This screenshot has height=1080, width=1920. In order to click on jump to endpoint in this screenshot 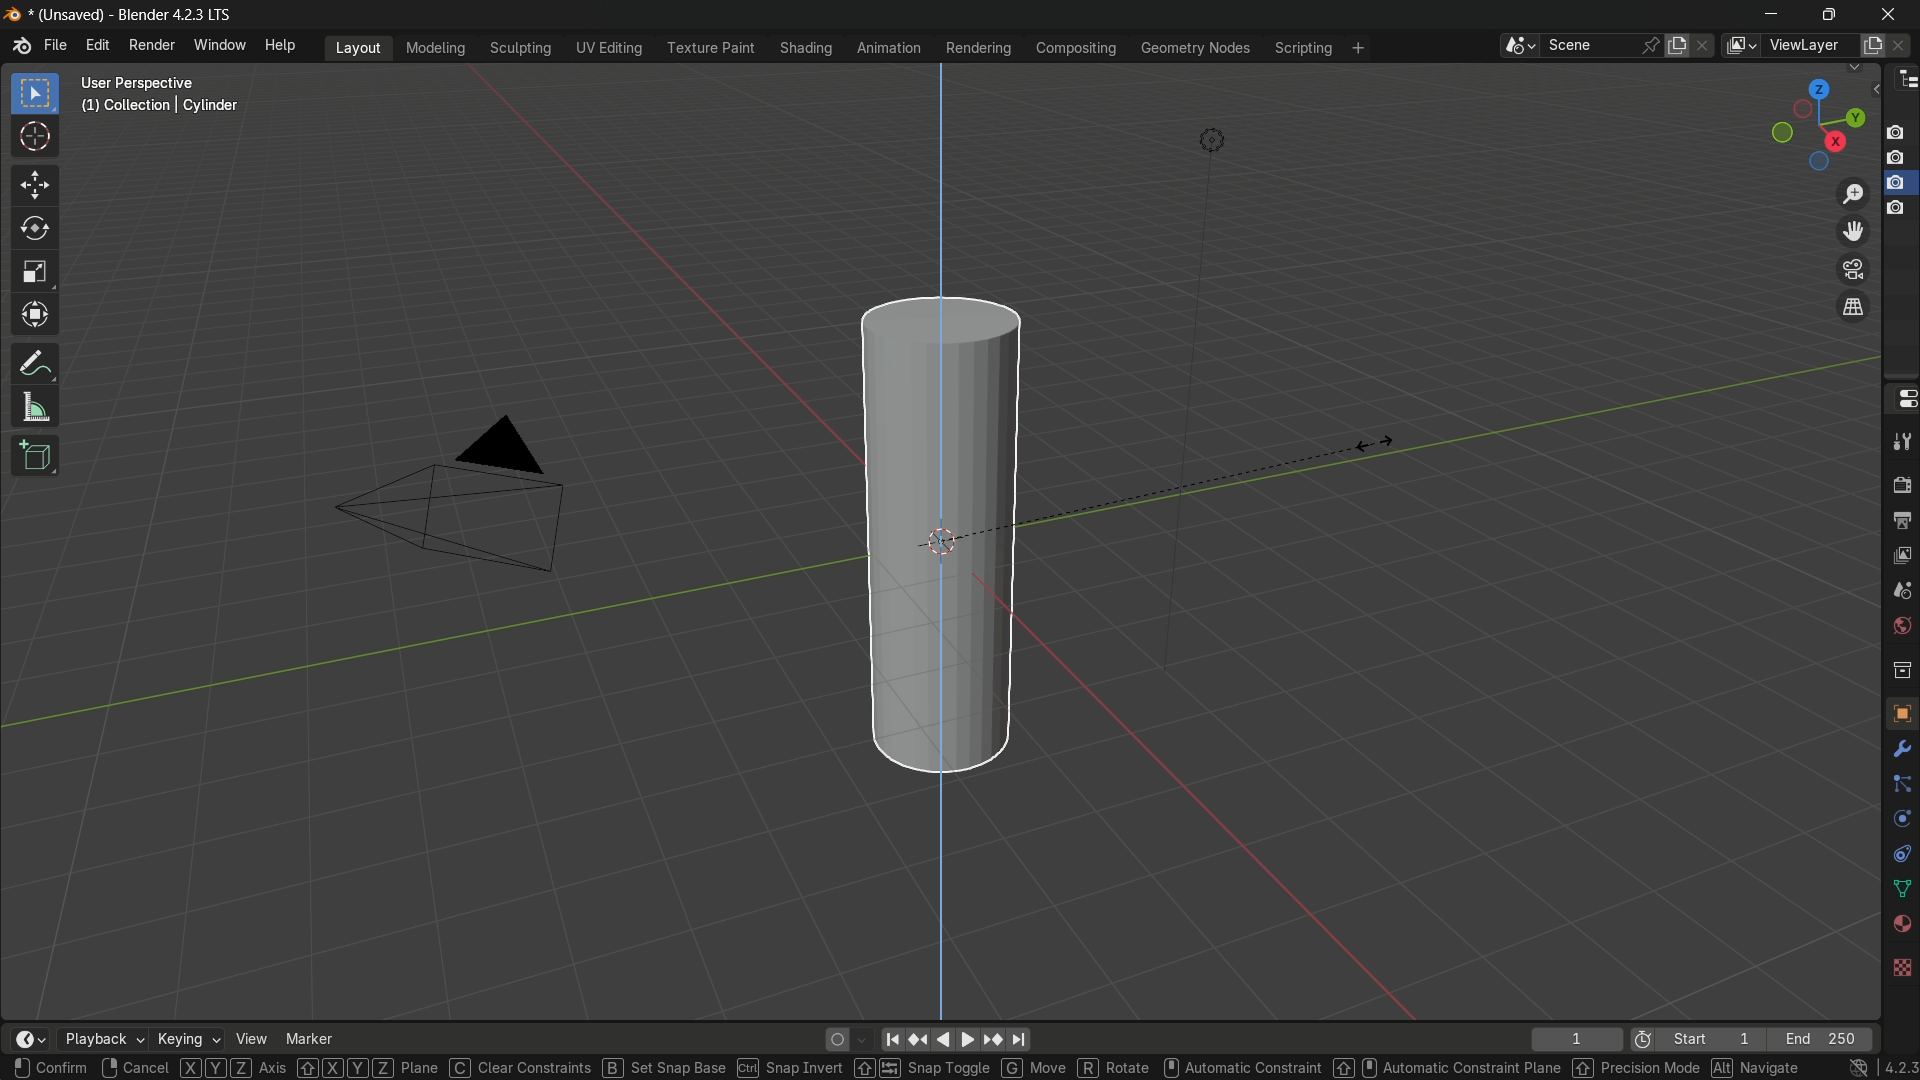, I will do `click(891, 1039)`.